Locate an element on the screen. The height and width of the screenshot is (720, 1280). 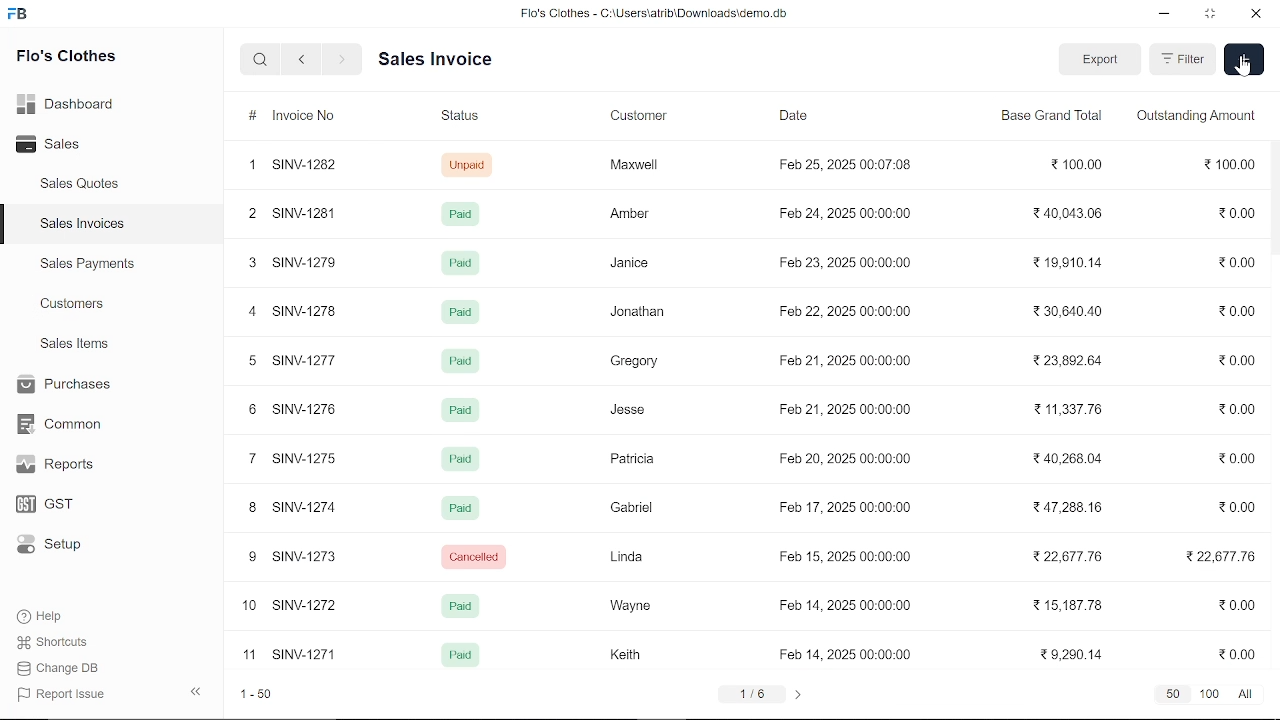
minimize is located at coordinates (1166, 16).